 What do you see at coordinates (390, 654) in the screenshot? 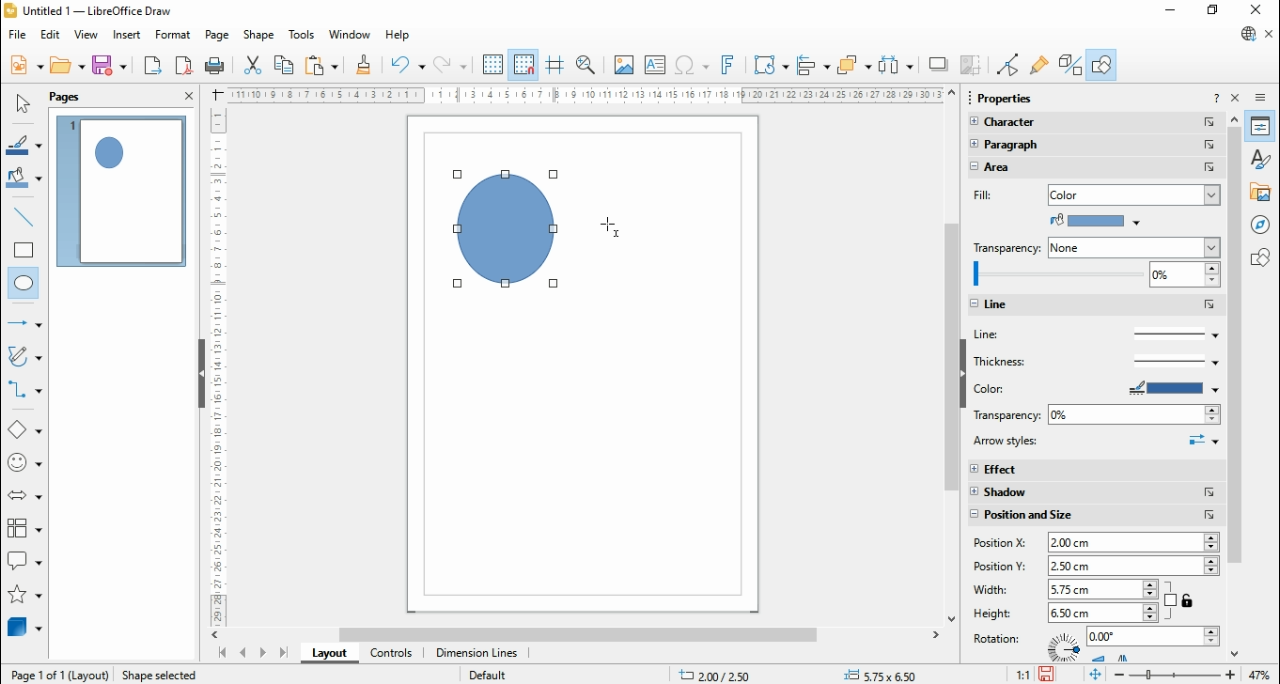
I see `controls` at bounding box center [390, 654].